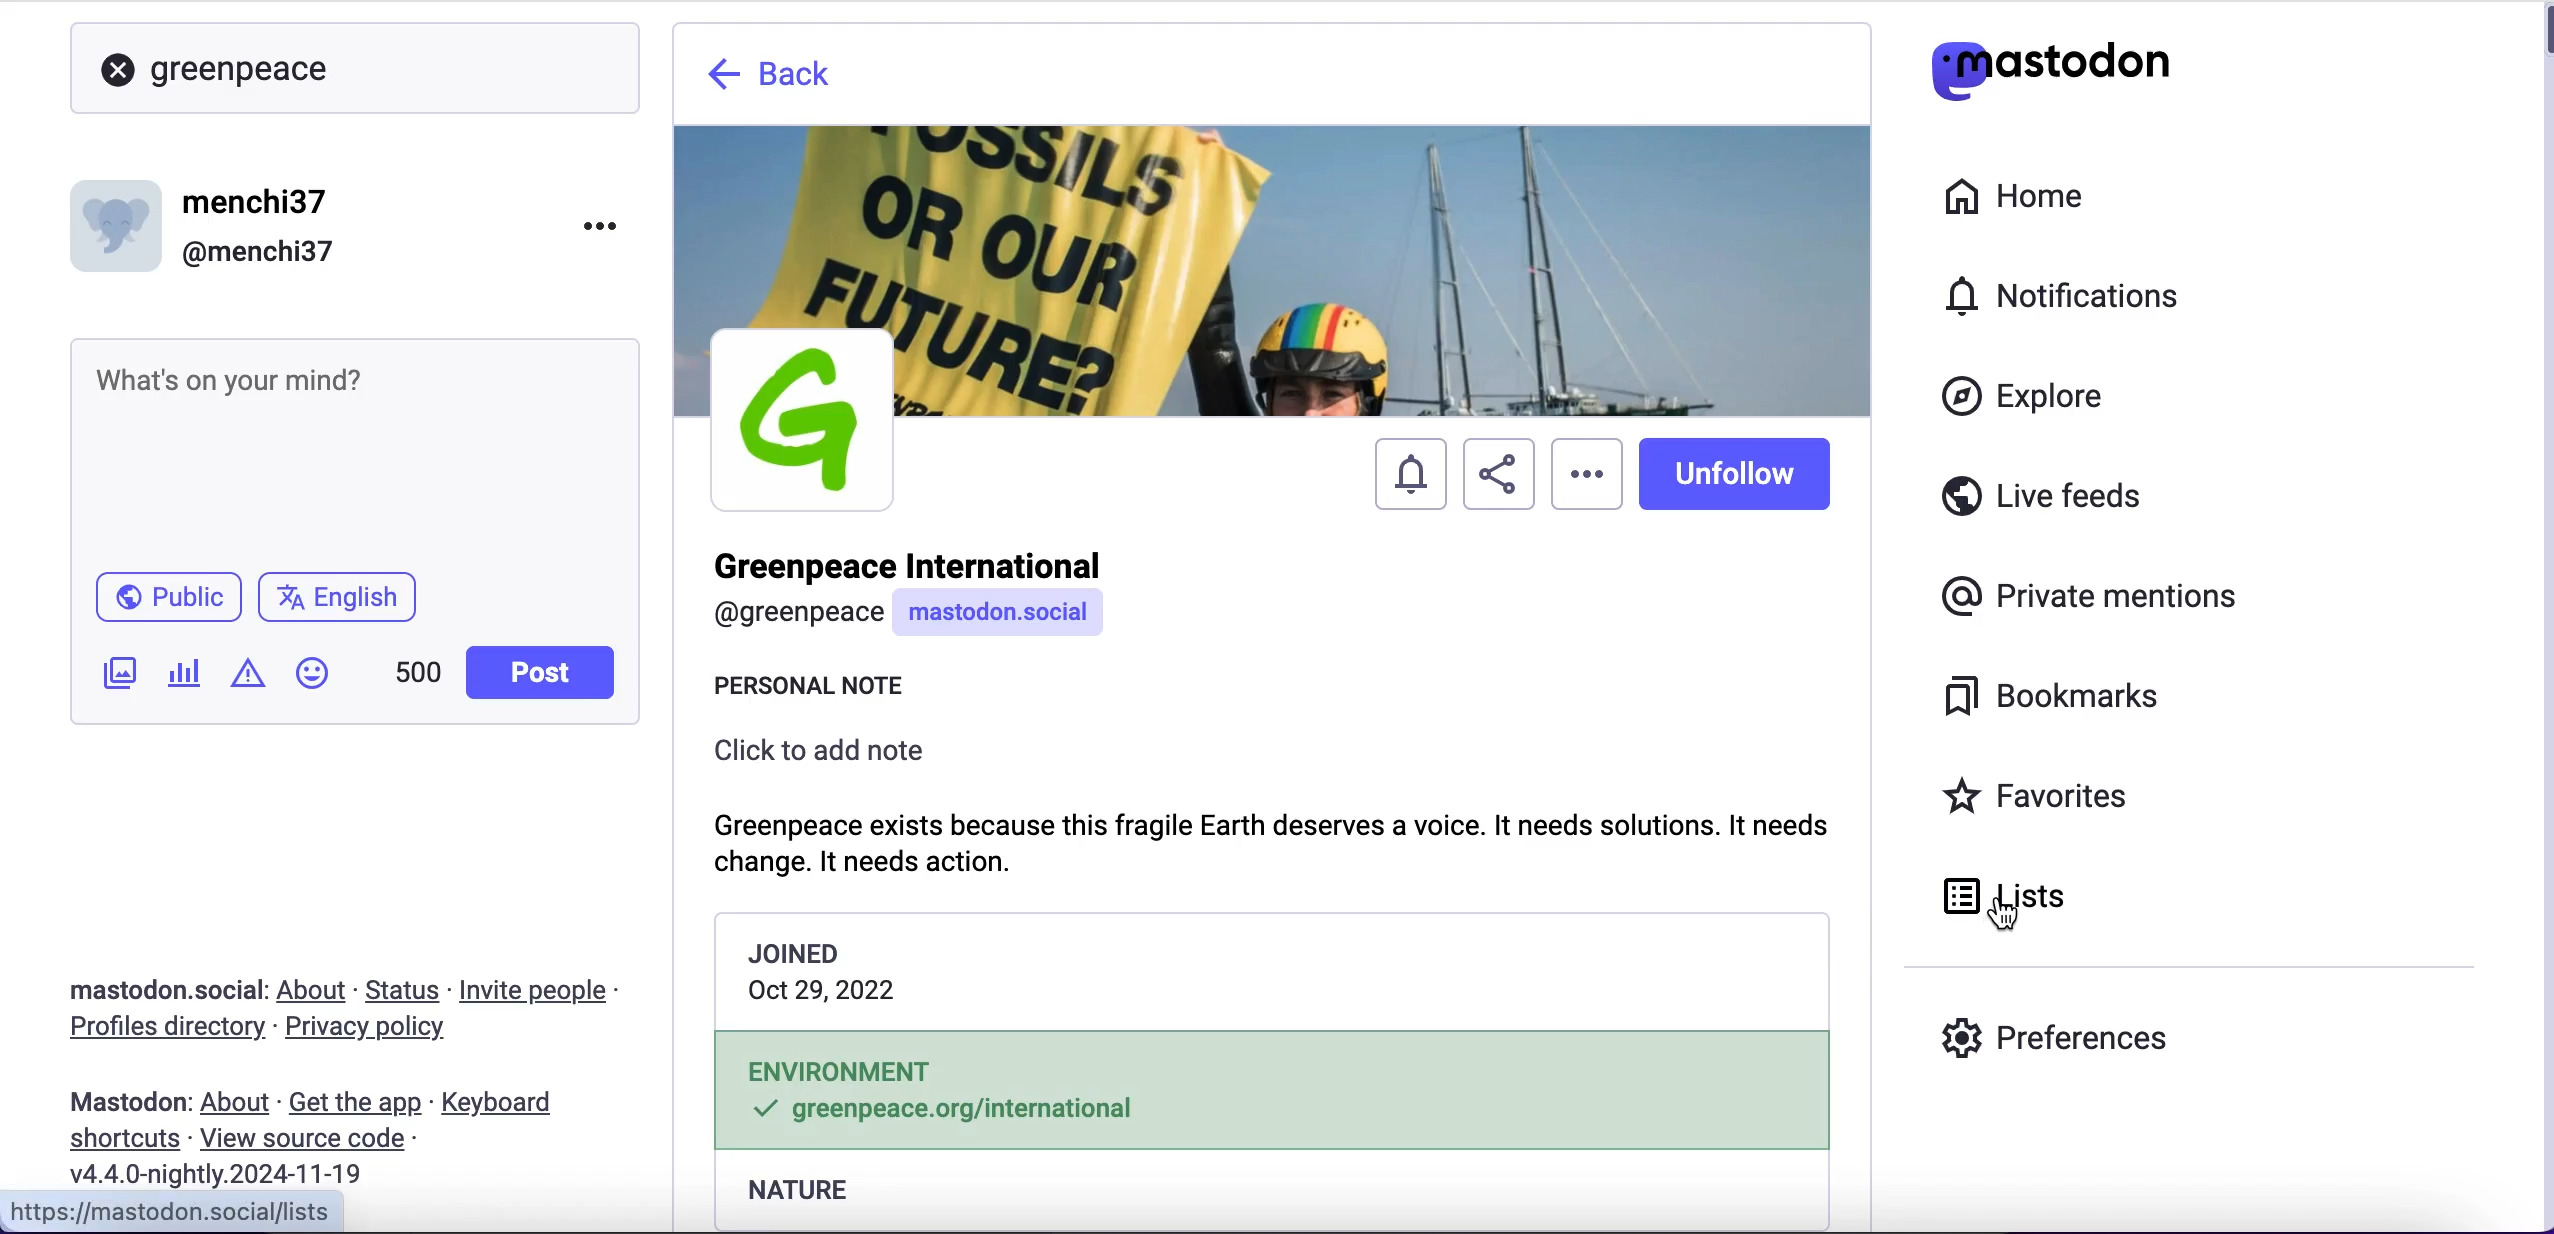 This screenshot has height=1234, width=2554. Describe the element at coordinates (2050, 896) in the screenshot. I see `lists` at that location.